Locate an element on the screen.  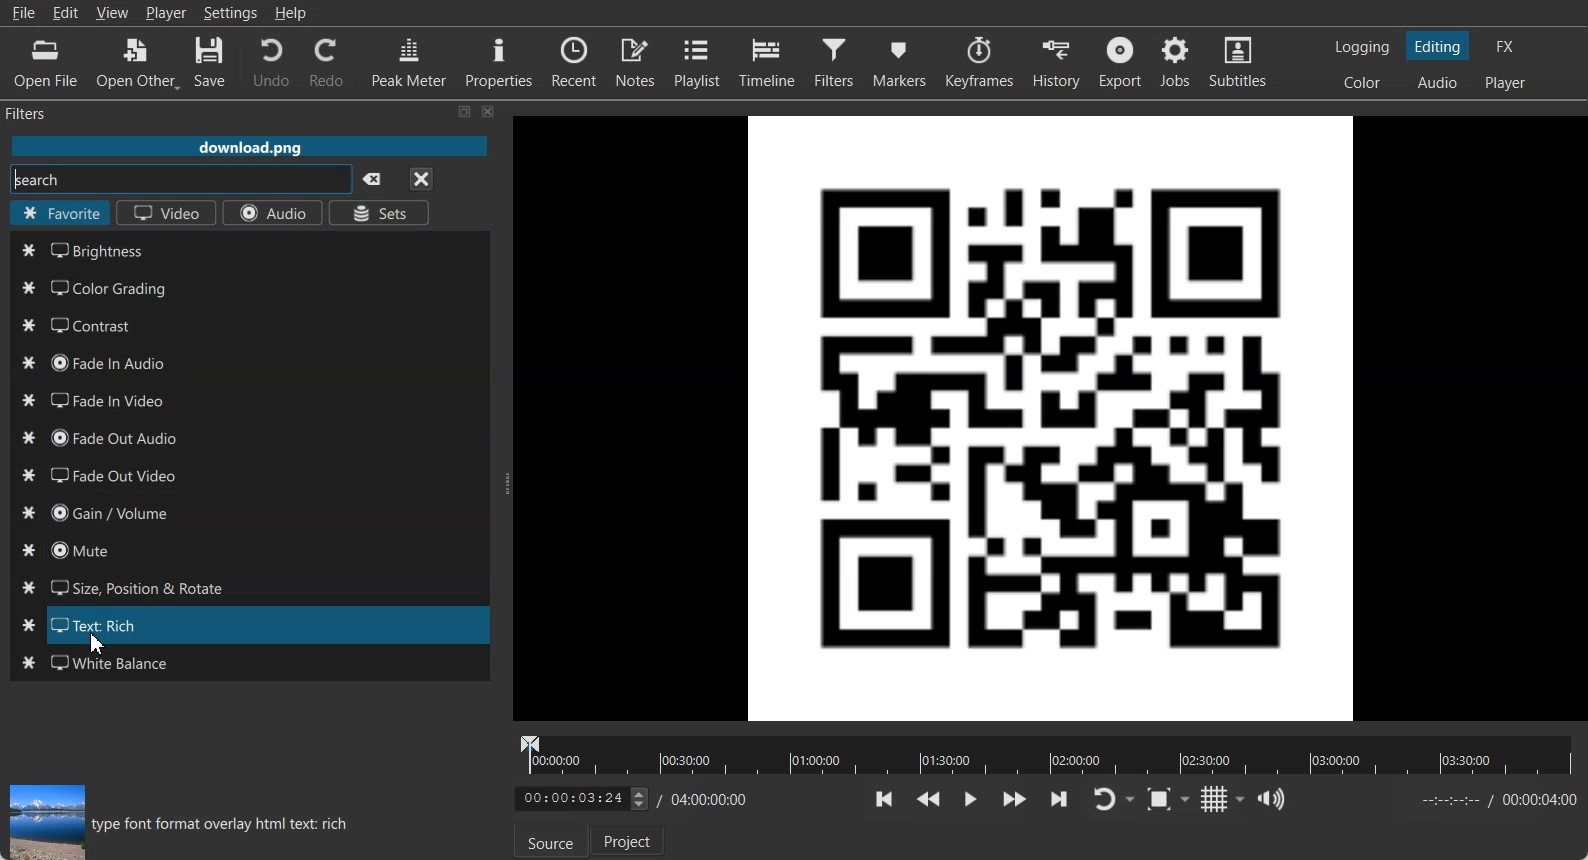
Video timeline is located at coordinates (1046, 753).